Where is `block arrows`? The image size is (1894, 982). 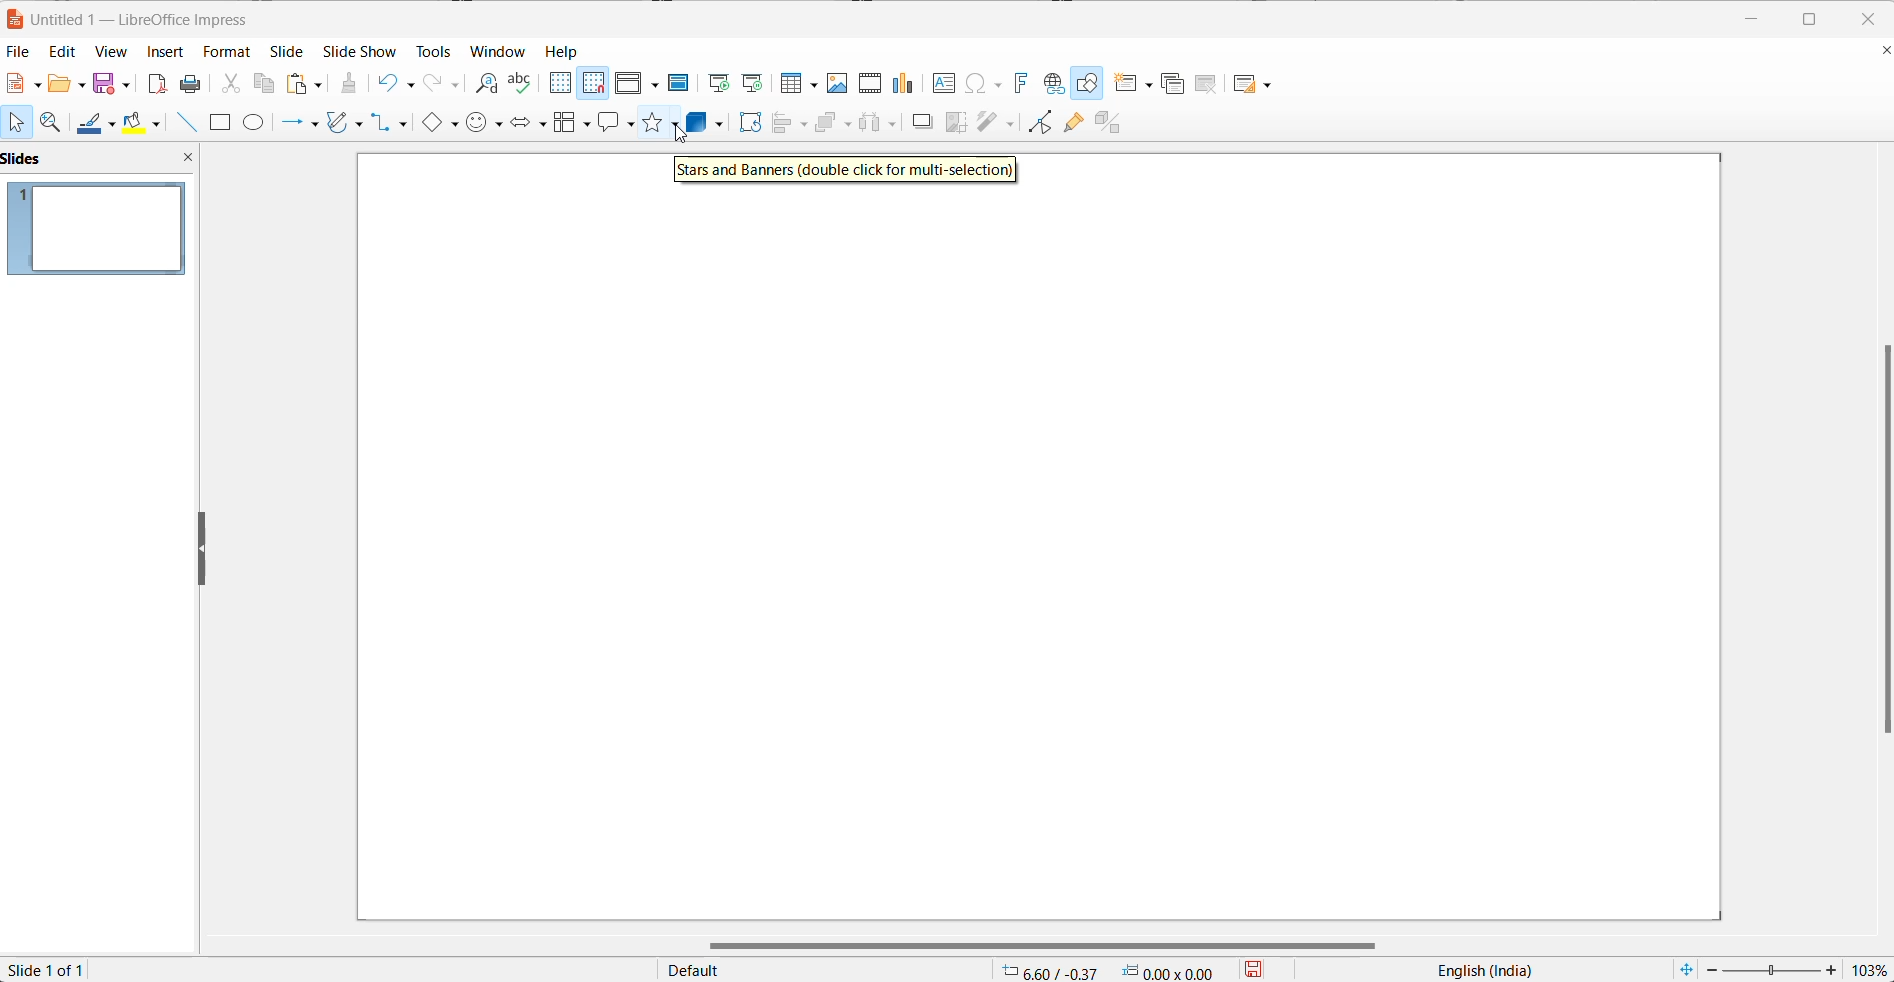
block arrows is located at coordinates (527, 122).